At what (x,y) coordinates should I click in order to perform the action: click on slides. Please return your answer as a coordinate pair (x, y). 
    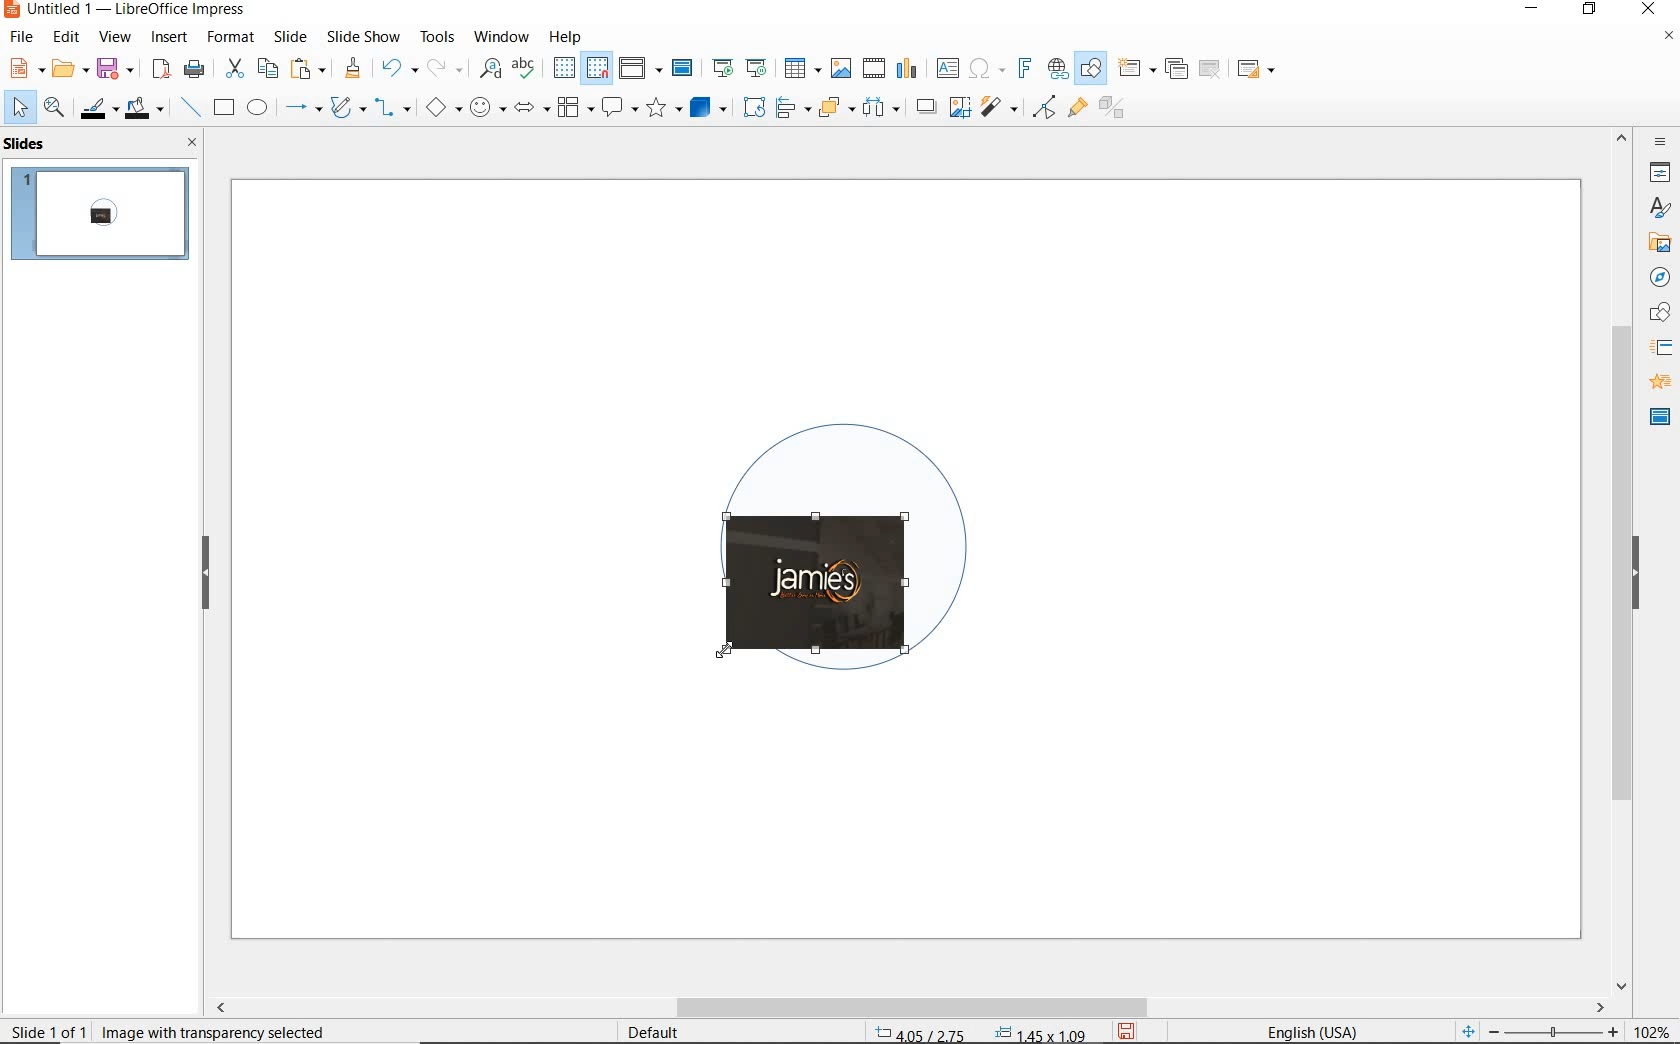
    Looking at the image, I should click on (29, 144).